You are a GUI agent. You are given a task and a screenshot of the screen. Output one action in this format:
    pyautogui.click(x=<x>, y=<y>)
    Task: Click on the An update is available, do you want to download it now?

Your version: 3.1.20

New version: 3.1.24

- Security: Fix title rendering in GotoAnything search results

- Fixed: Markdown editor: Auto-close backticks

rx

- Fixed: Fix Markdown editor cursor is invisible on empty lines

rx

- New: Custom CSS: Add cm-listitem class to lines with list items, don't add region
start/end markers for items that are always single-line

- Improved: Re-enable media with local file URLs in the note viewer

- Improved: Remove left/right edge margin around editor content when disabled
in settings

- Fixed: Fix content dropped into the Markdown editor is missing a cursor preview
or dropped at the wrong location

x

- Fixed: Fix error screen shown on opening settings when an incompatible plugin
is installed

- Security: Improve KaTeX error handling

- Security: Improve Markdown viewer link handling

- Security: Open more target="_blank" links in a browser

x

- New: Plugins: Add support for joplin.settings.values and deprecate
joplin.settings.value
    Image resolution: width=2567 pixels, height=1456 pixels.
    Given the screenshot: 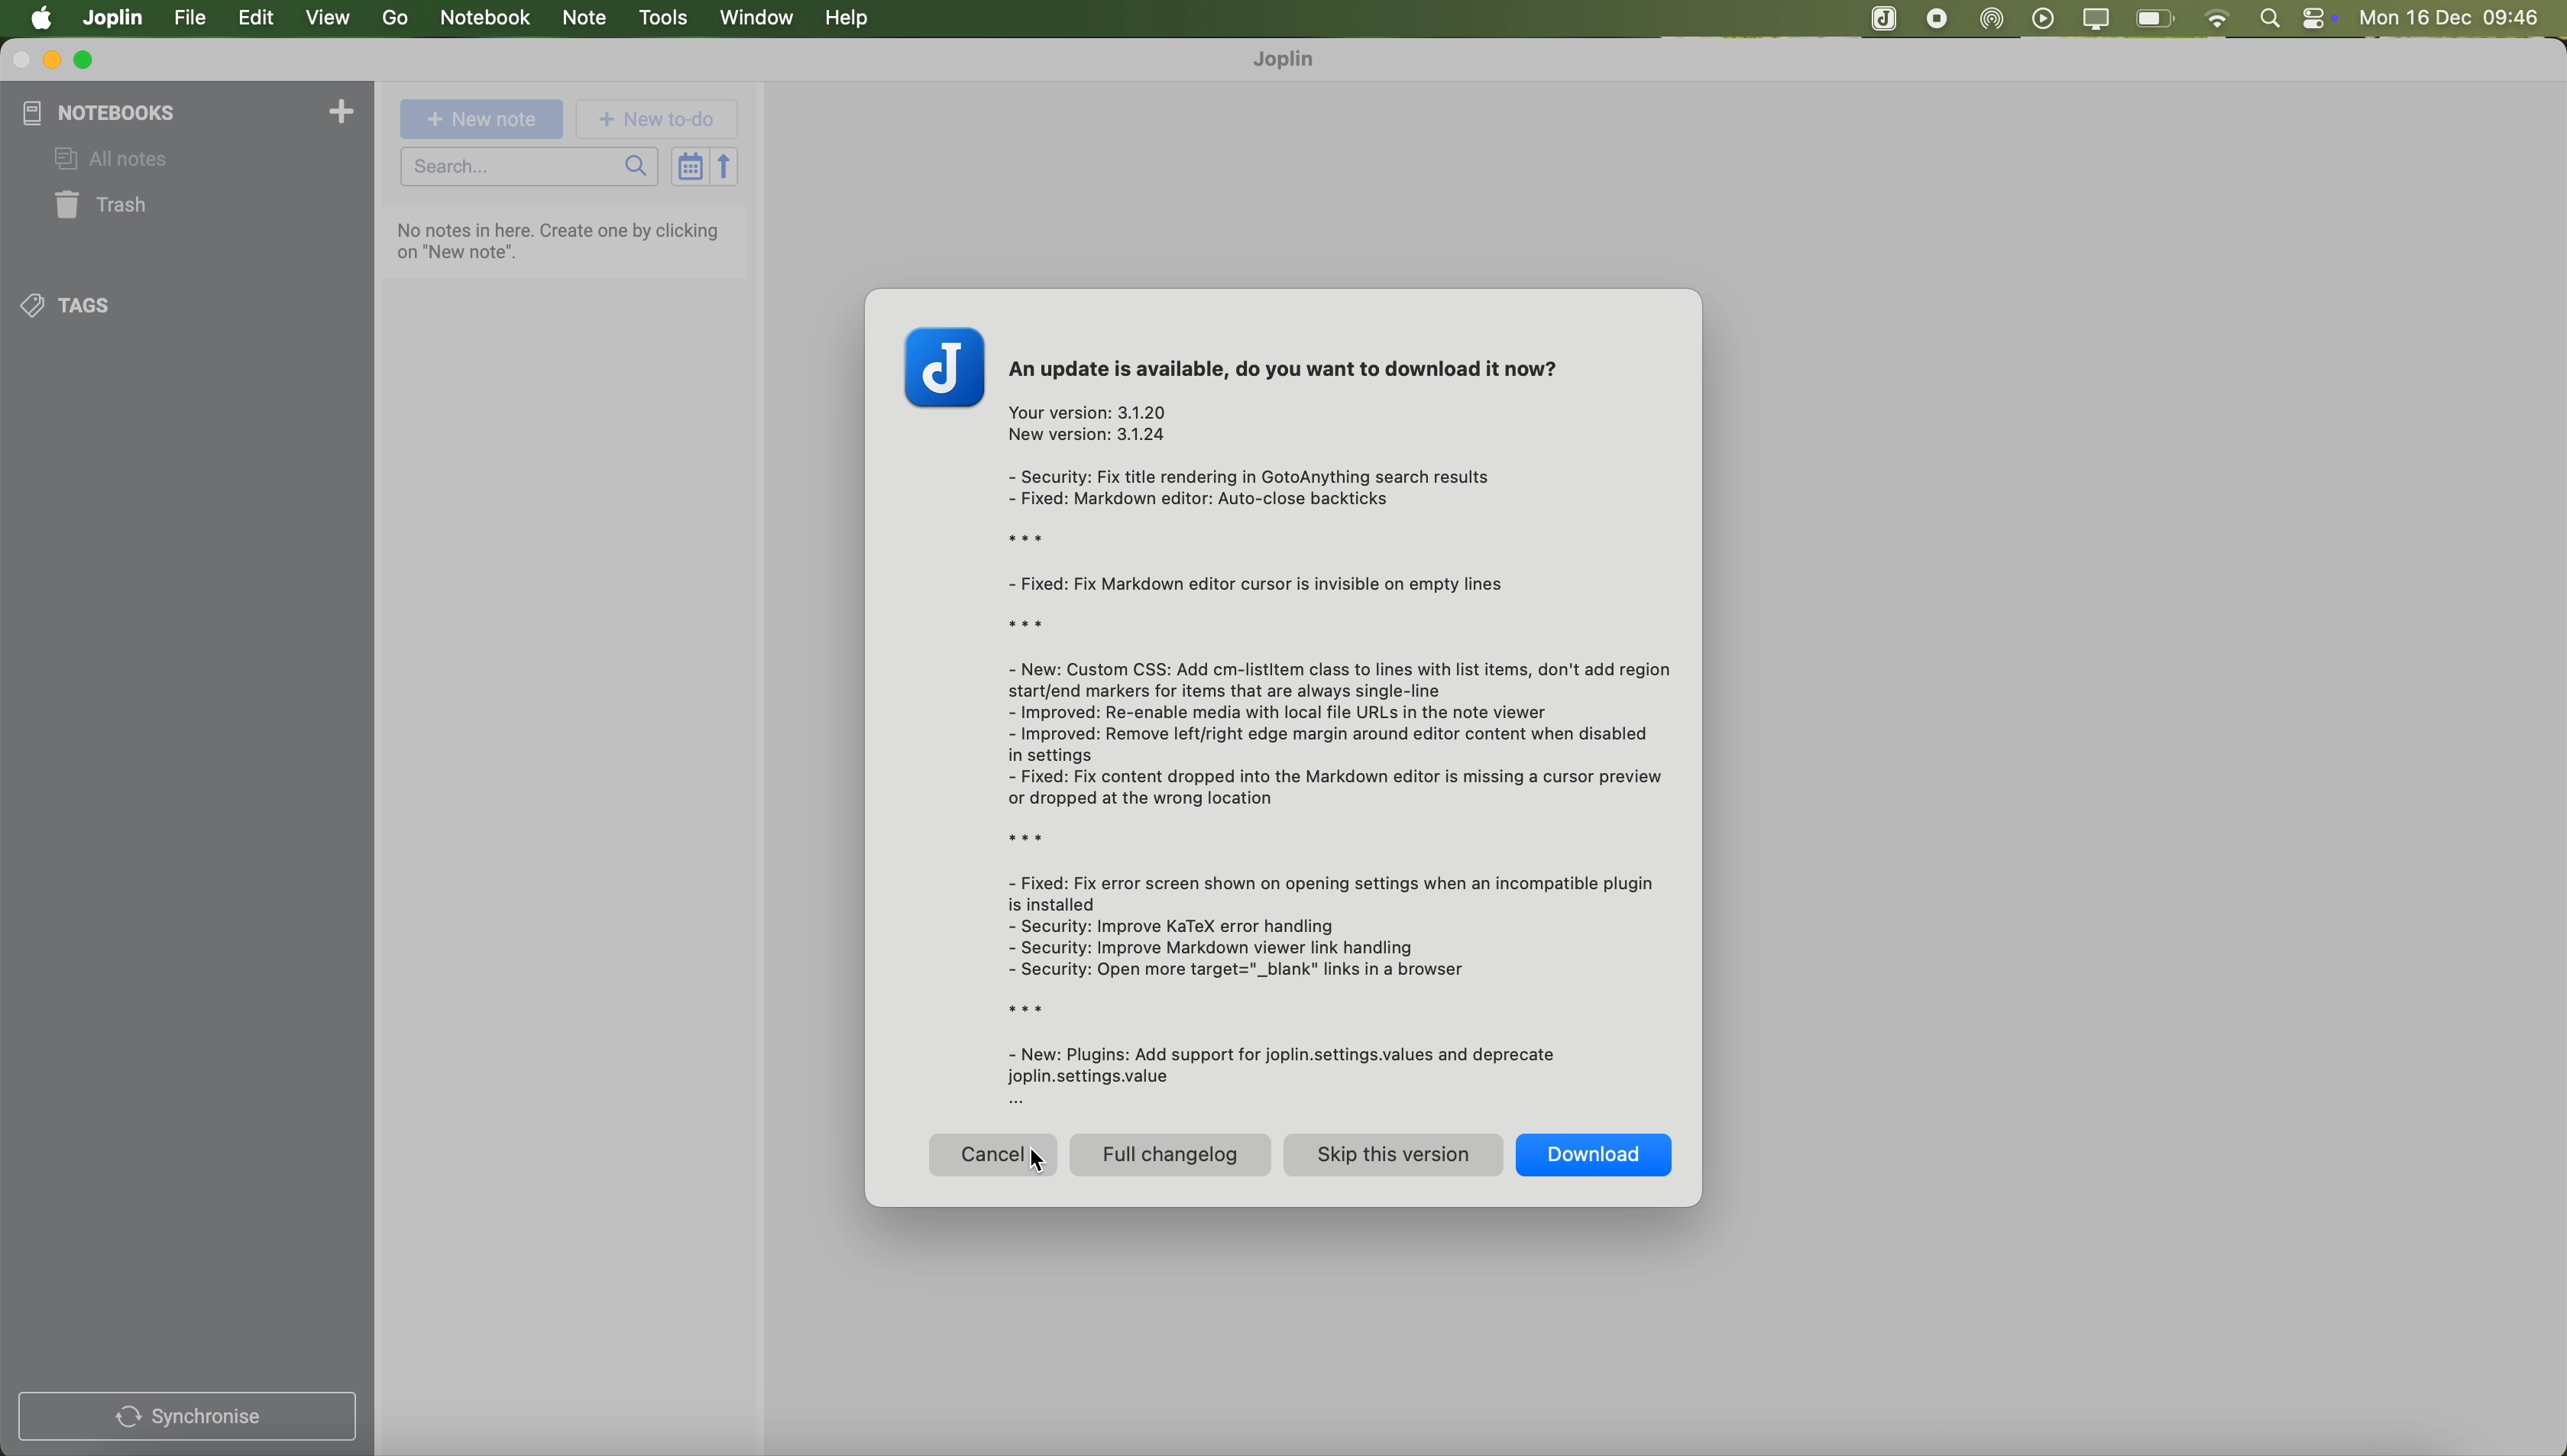 What is the action you would take?
    pyautogui.click(x=1331, y=729)
    